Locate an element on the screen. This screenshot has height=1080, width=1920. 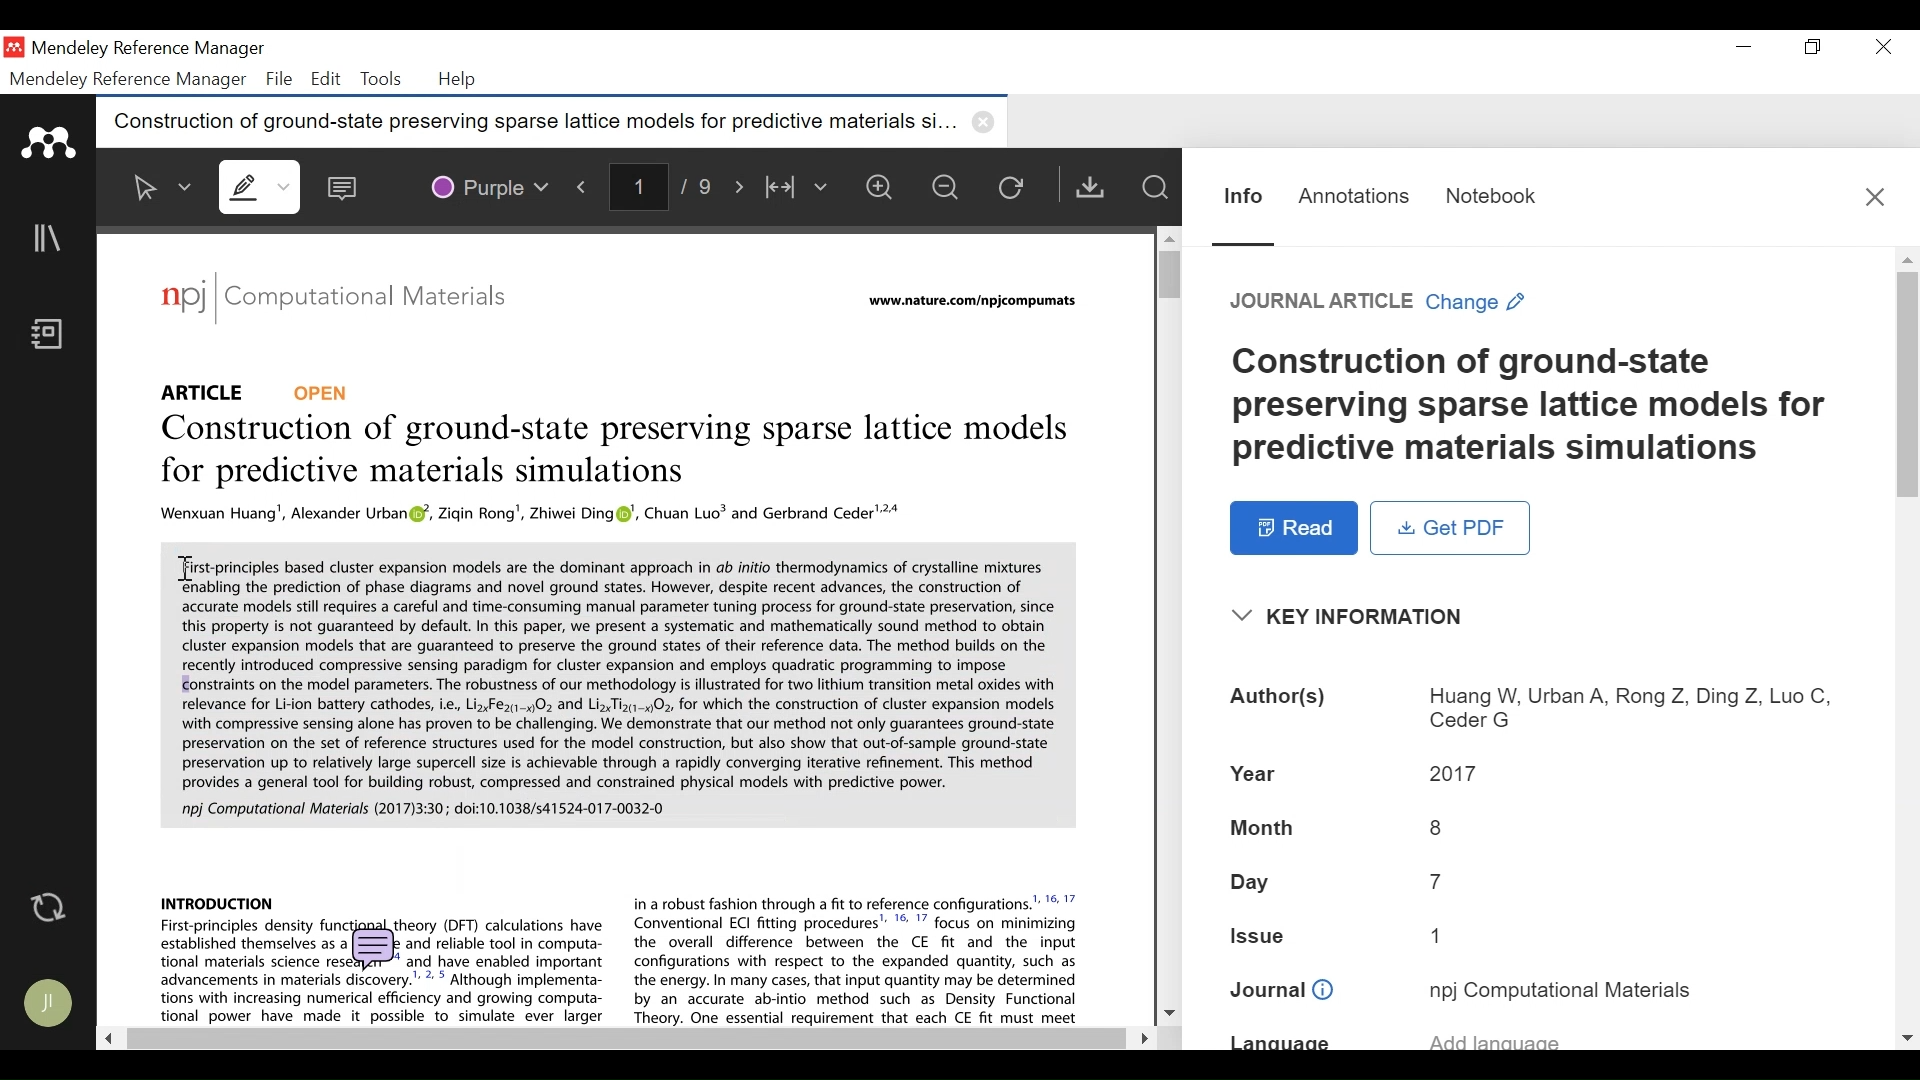
Notebook is located at coordinates (53, 336).